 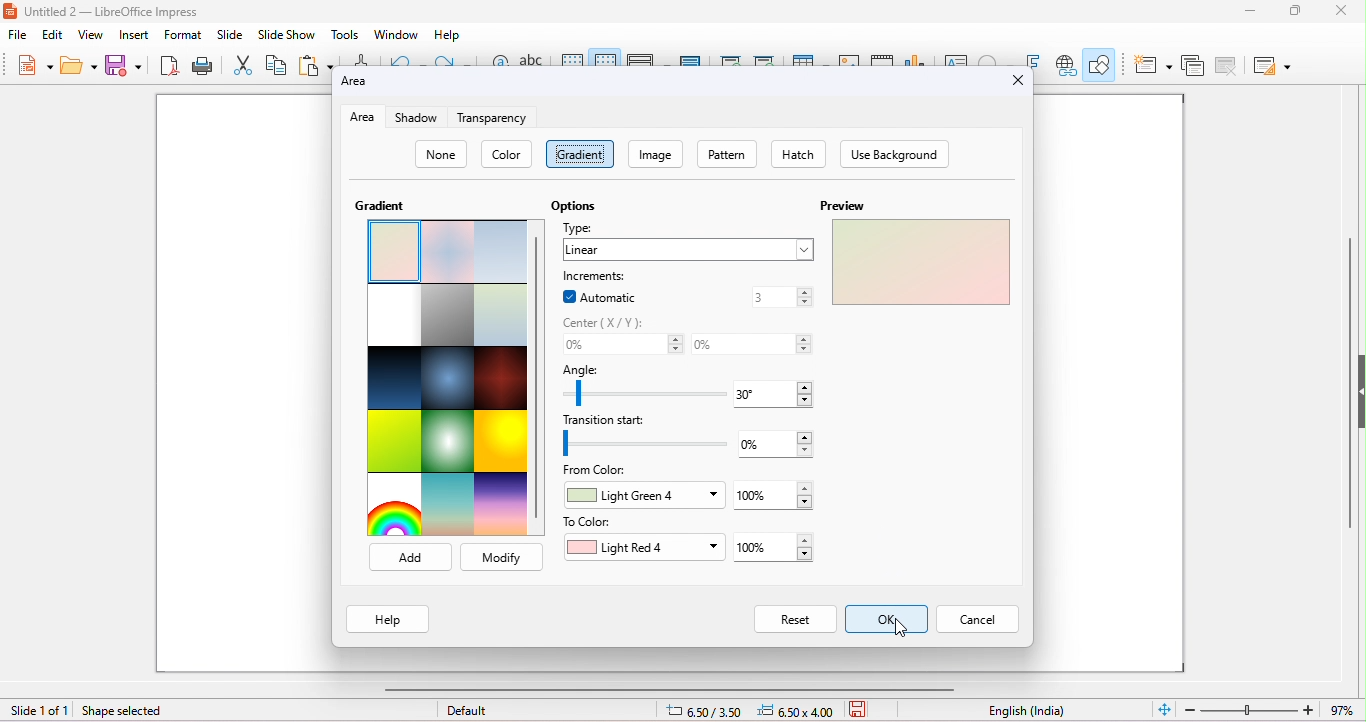 I want to click on Gradient option 10, so click(x=396, y=441).